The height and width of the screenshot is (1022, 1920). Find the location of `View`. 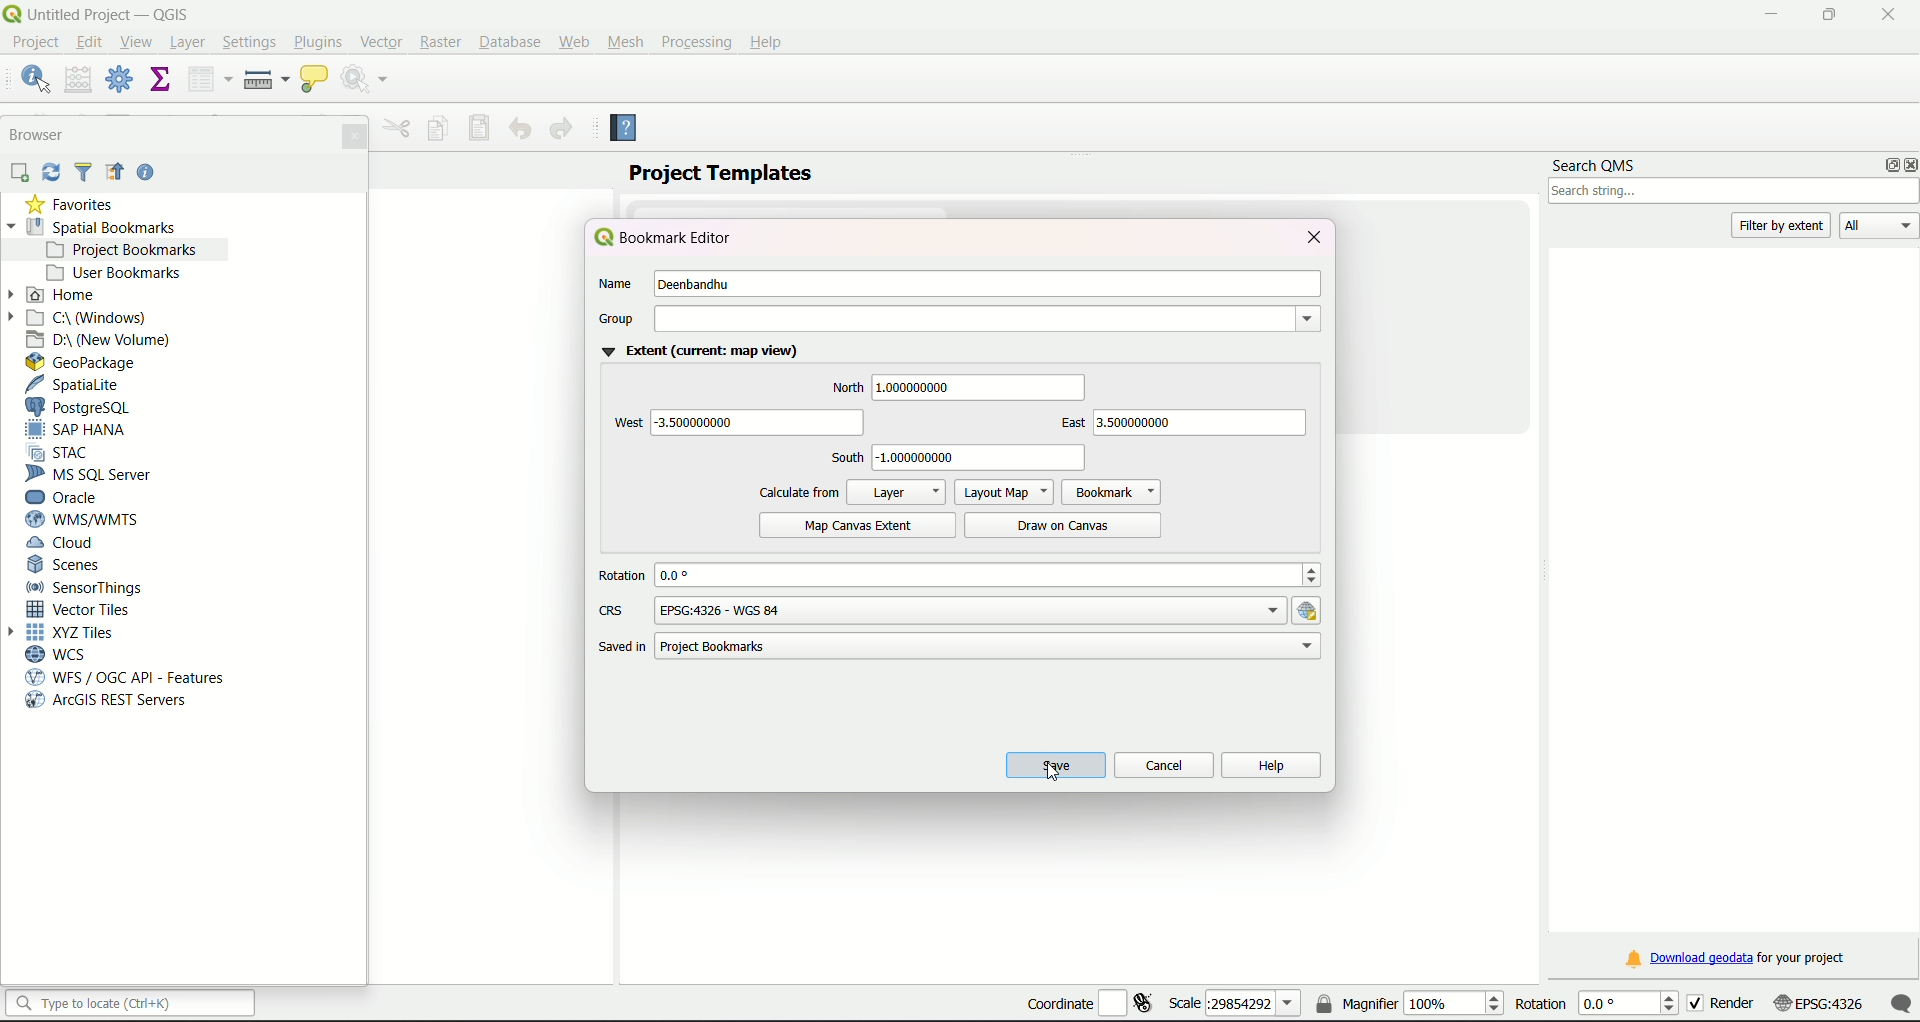

View is located at coordinates (139, 45).